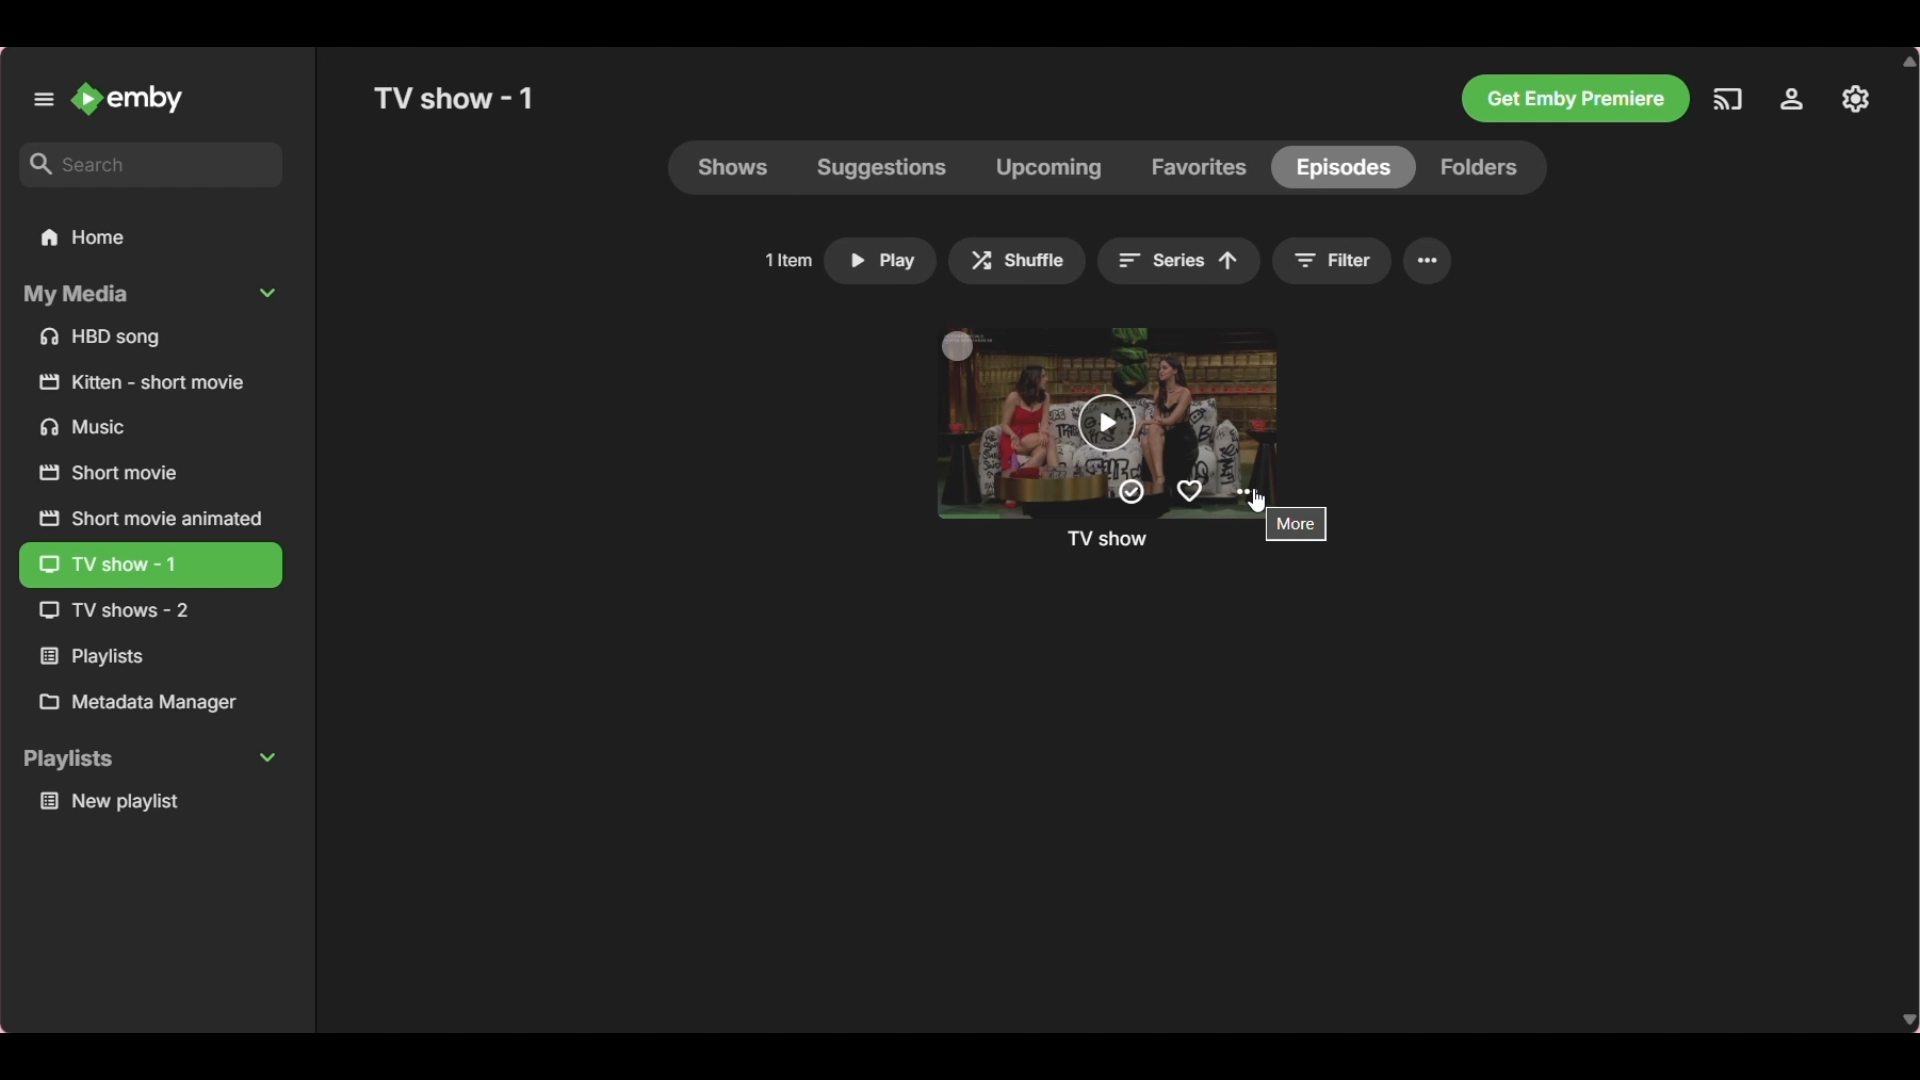 Image resolution: width=1920 pixels, height=1080 pixels. I want to click on TV show, so click(146, 611).